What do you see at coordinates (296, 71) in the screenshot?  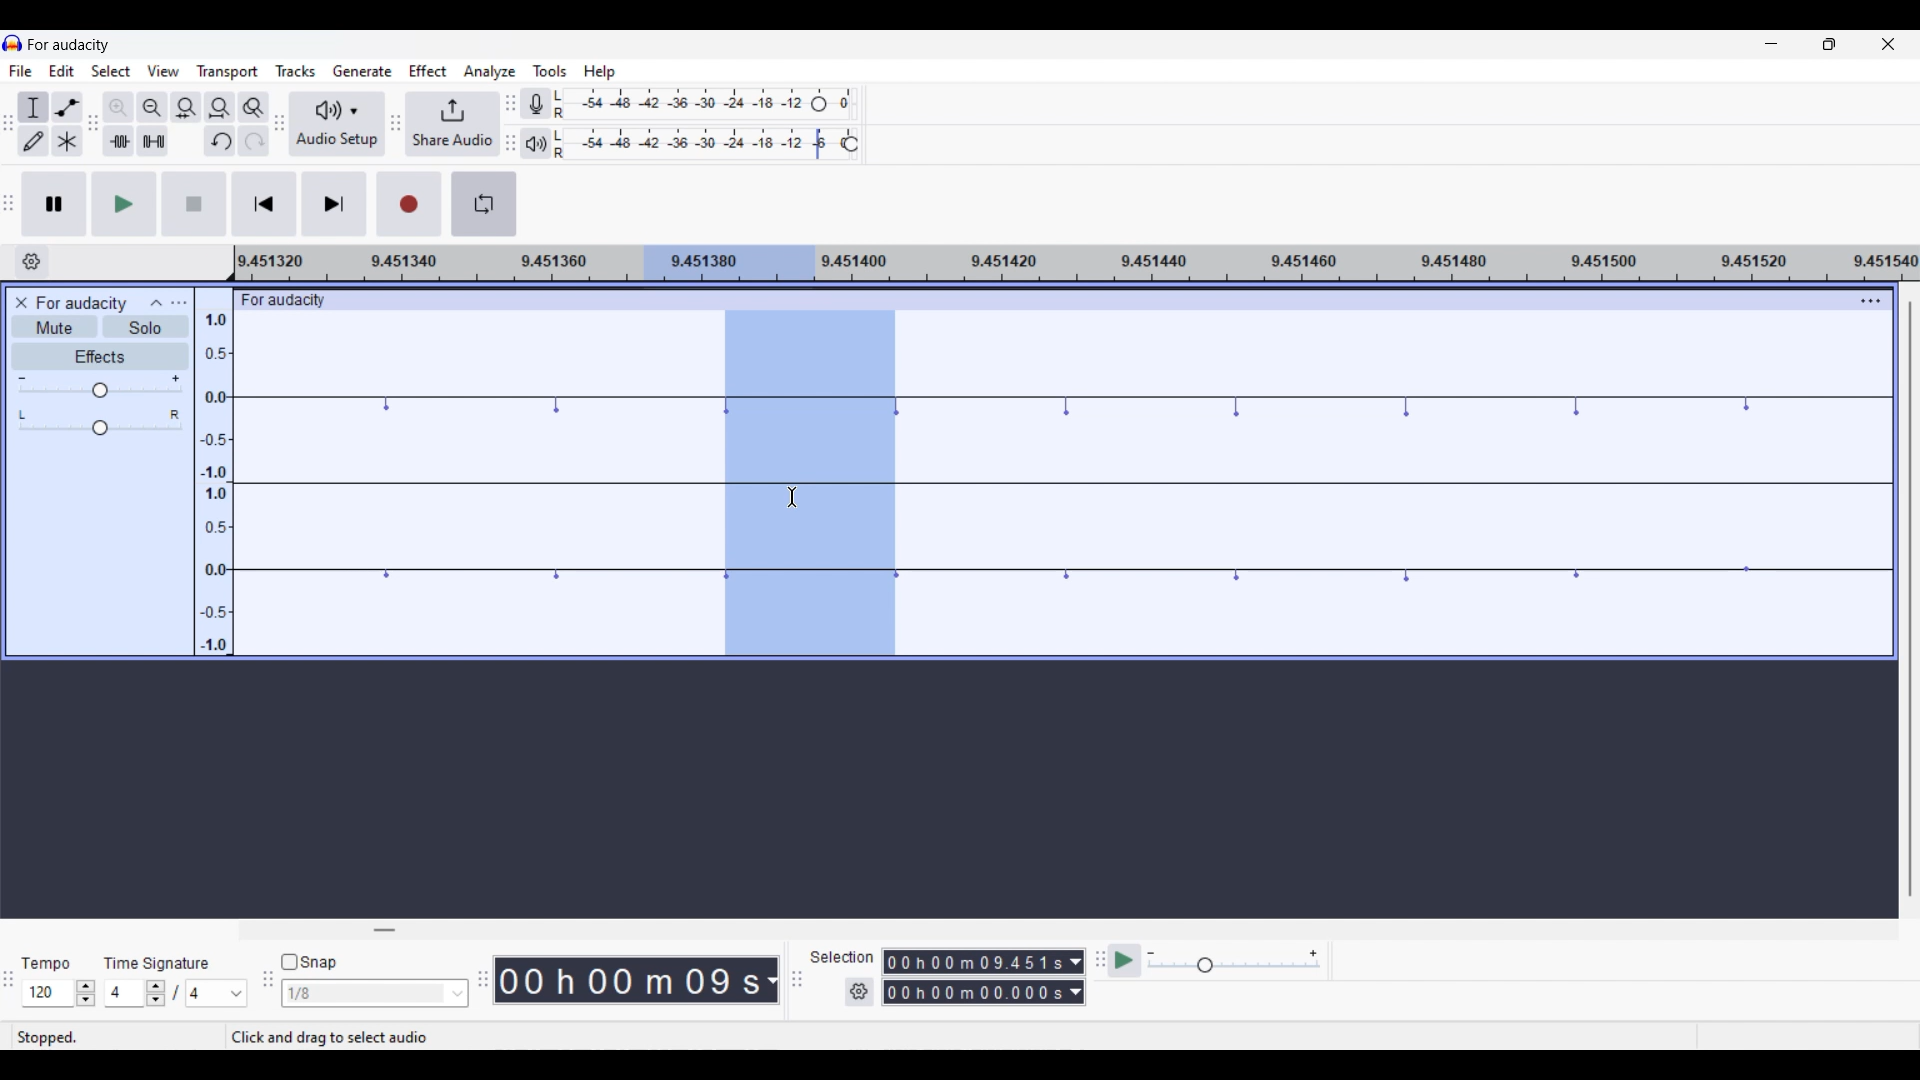 I see `Tracks menu` at bounding box center [296, 71].